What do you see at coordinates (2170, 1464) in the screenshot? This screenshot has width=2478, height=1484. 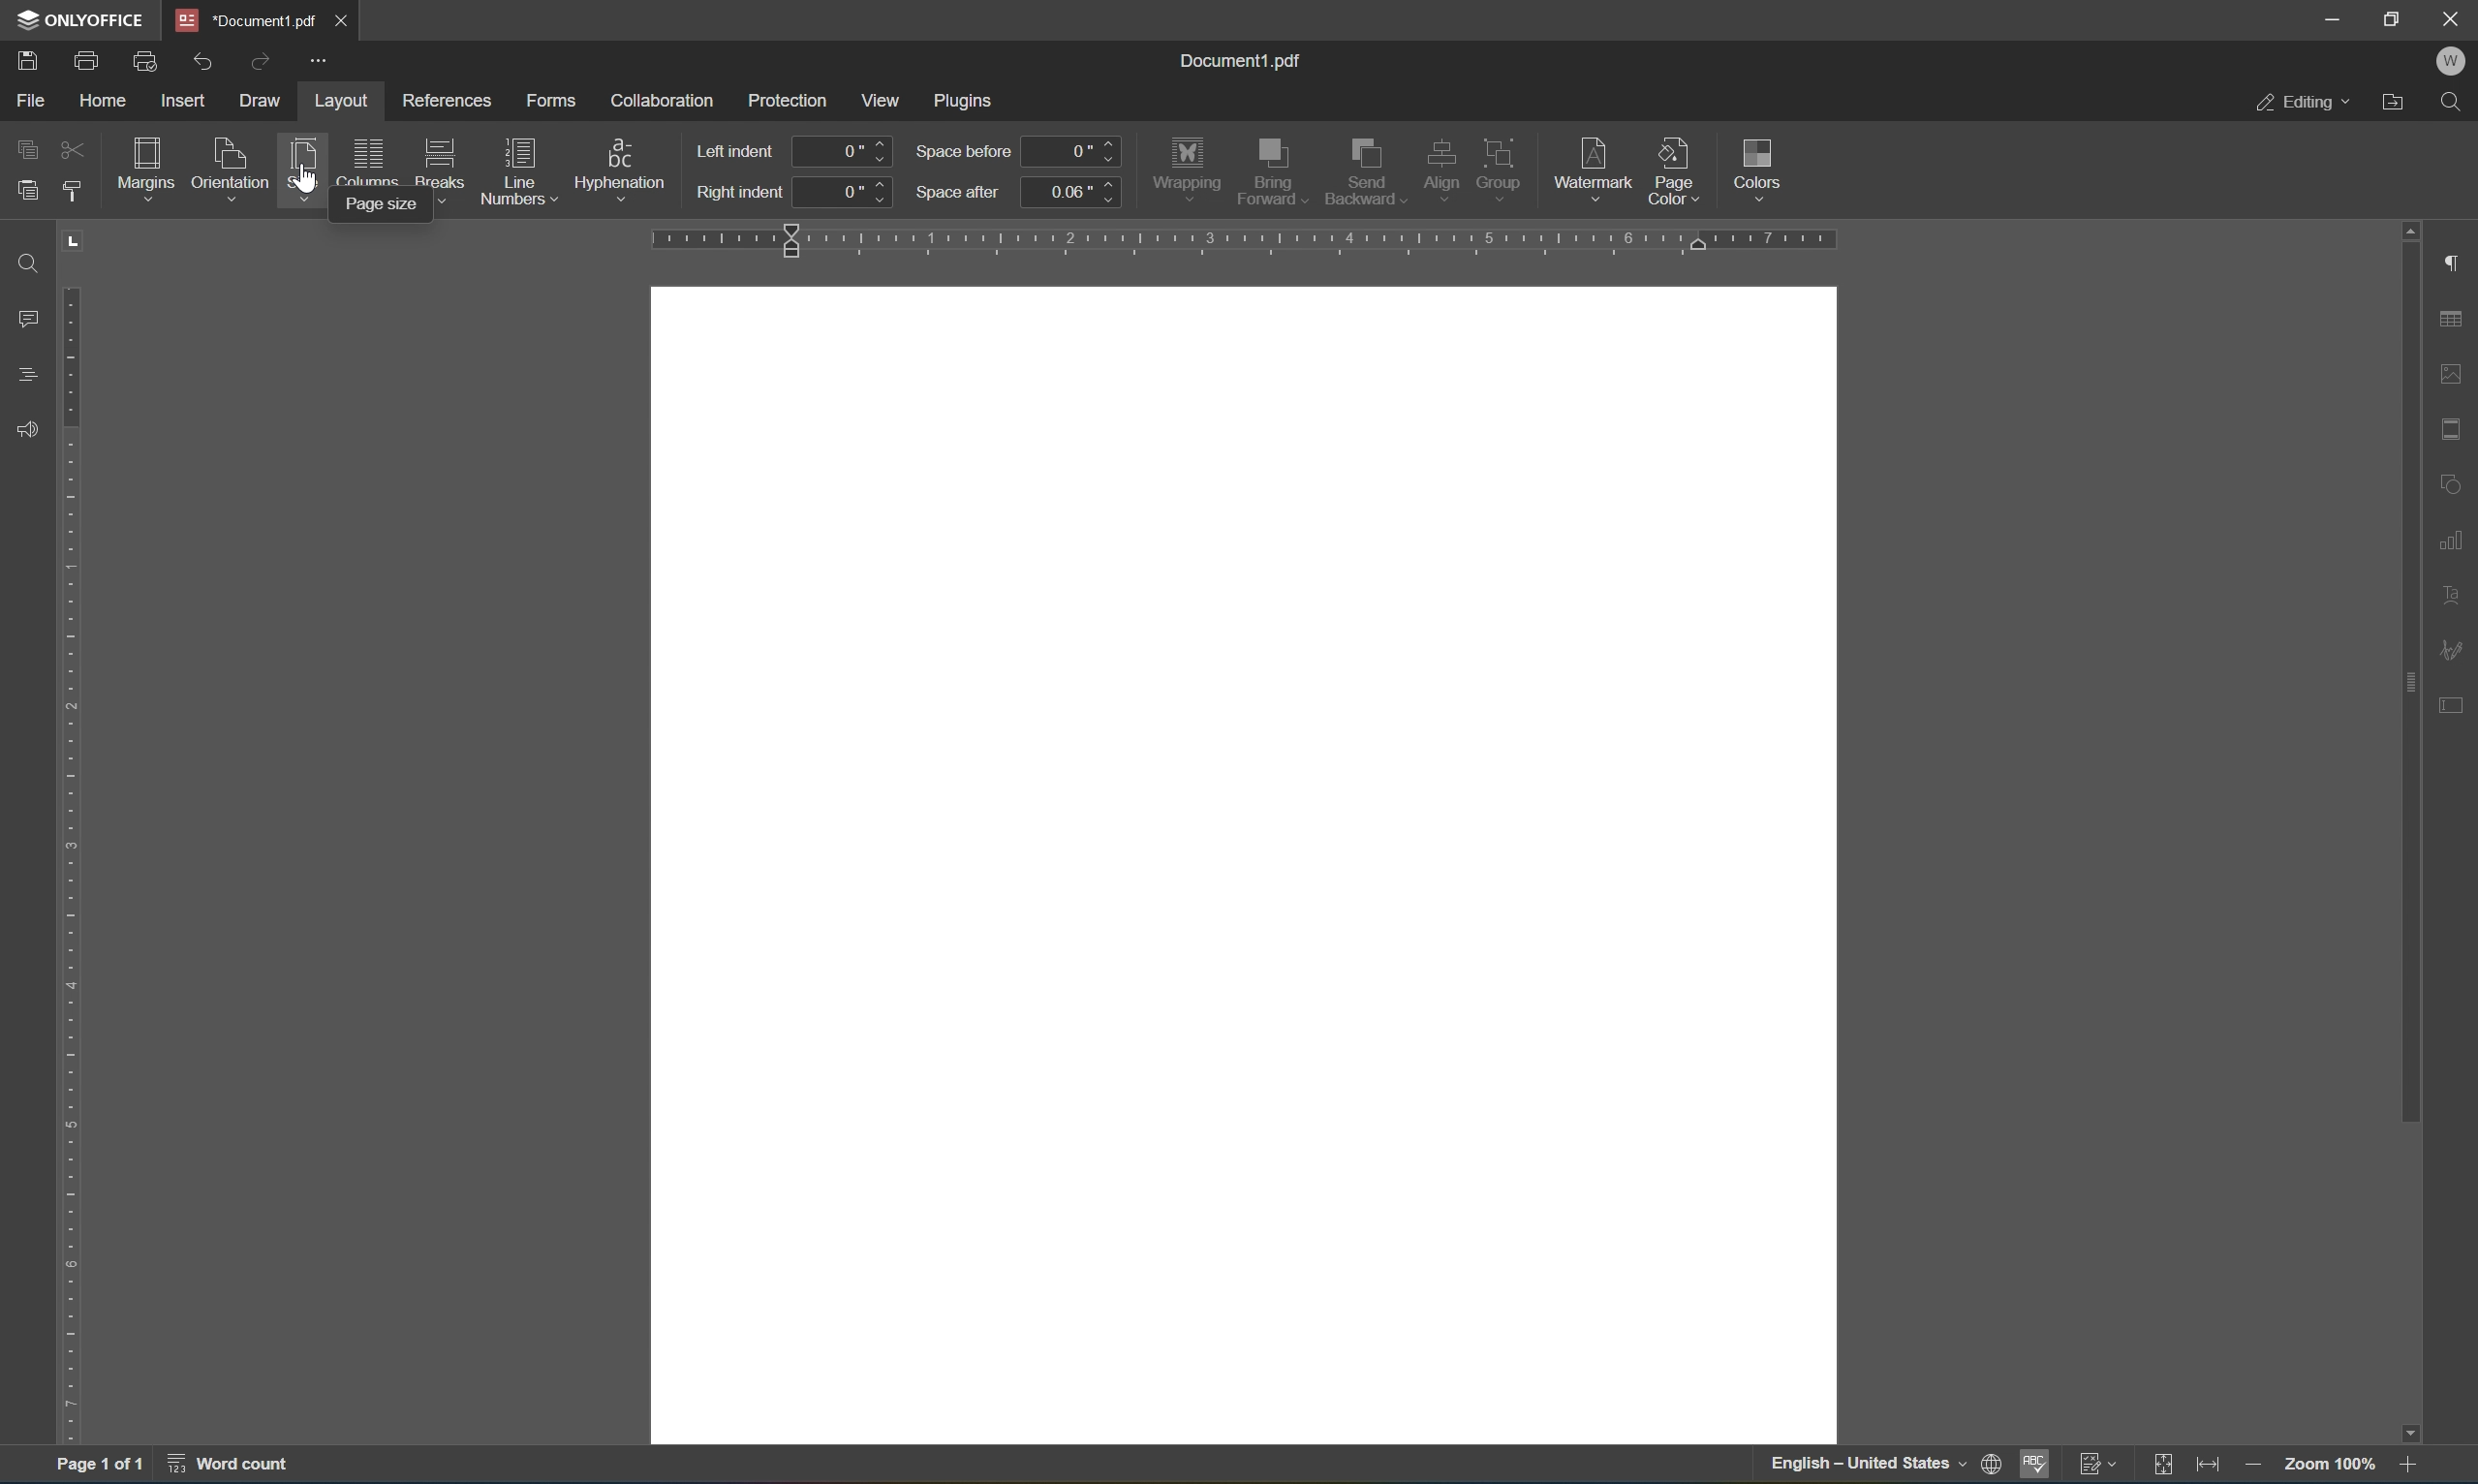 I see `fit to slide` at bounding box center [2170, 1464].